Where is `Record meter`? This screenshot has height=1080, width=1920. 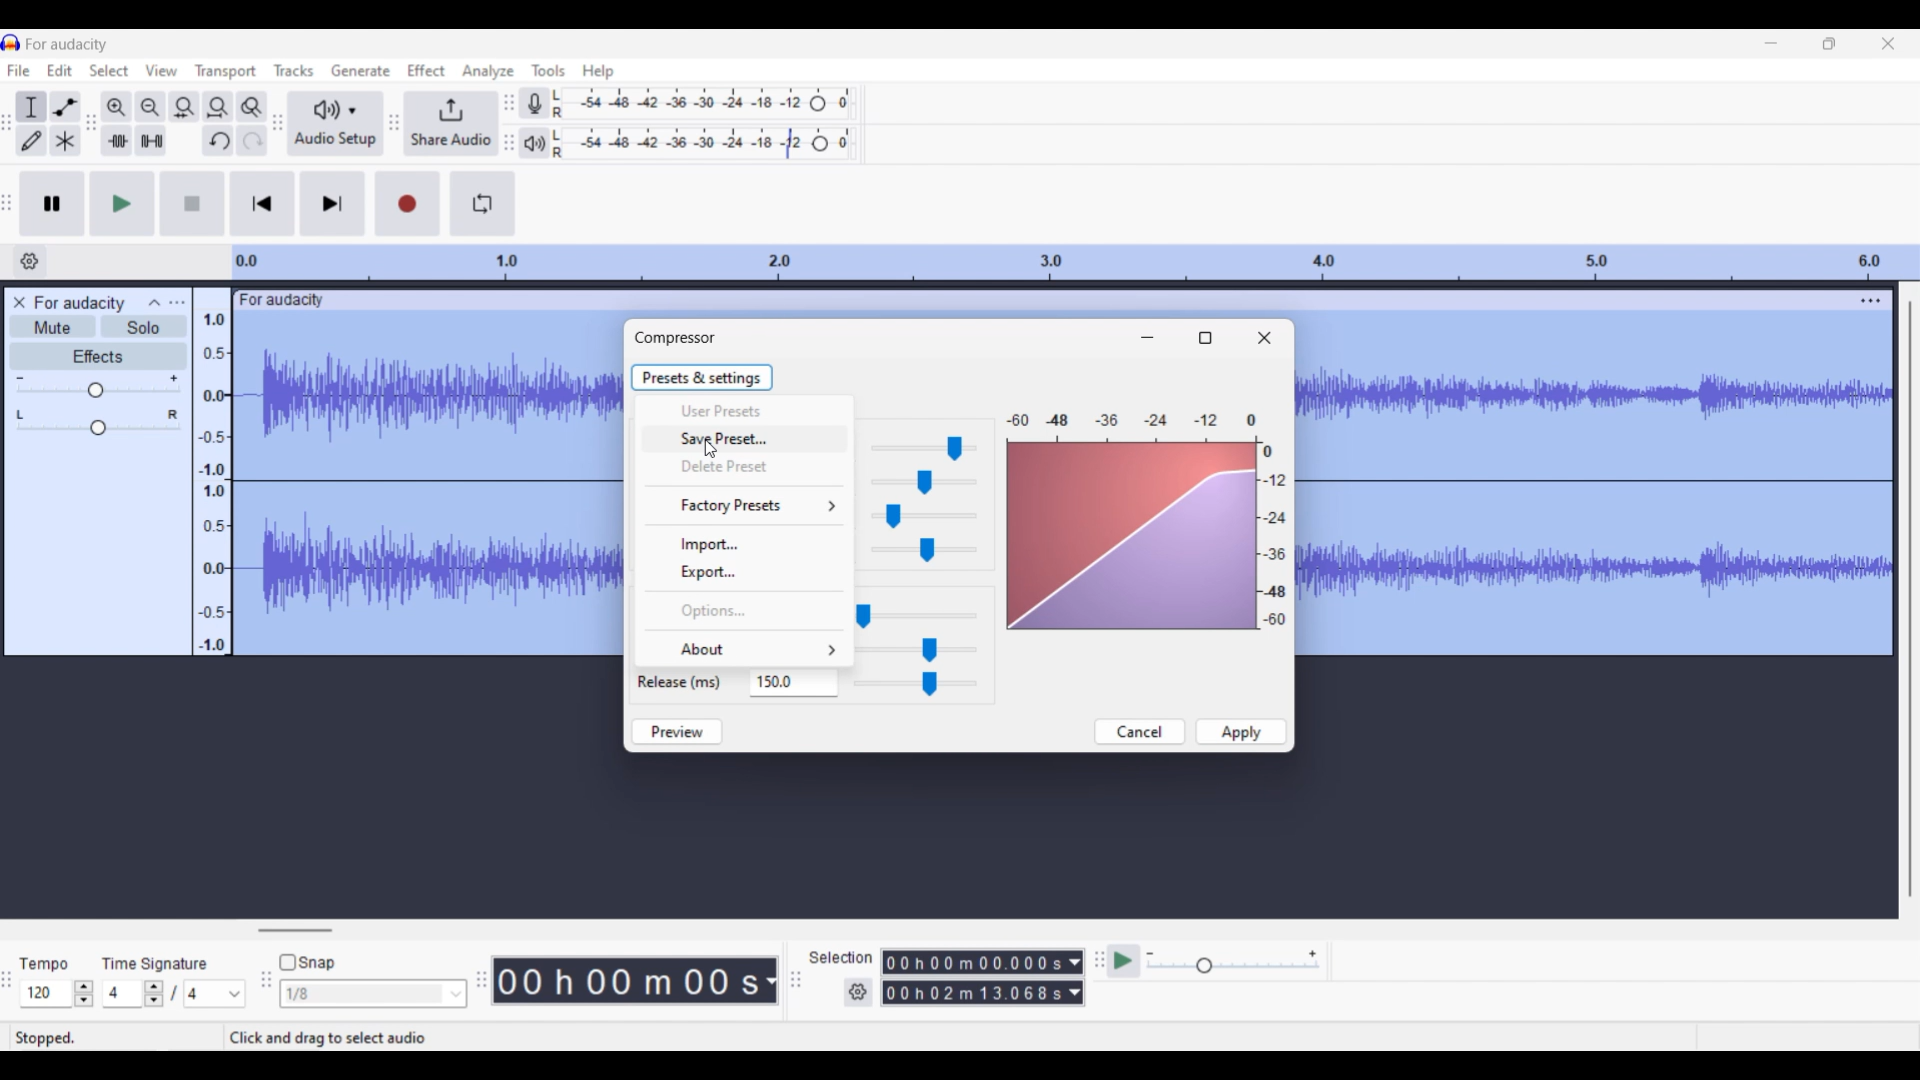 Record meter is located at coordinates (534, 103).